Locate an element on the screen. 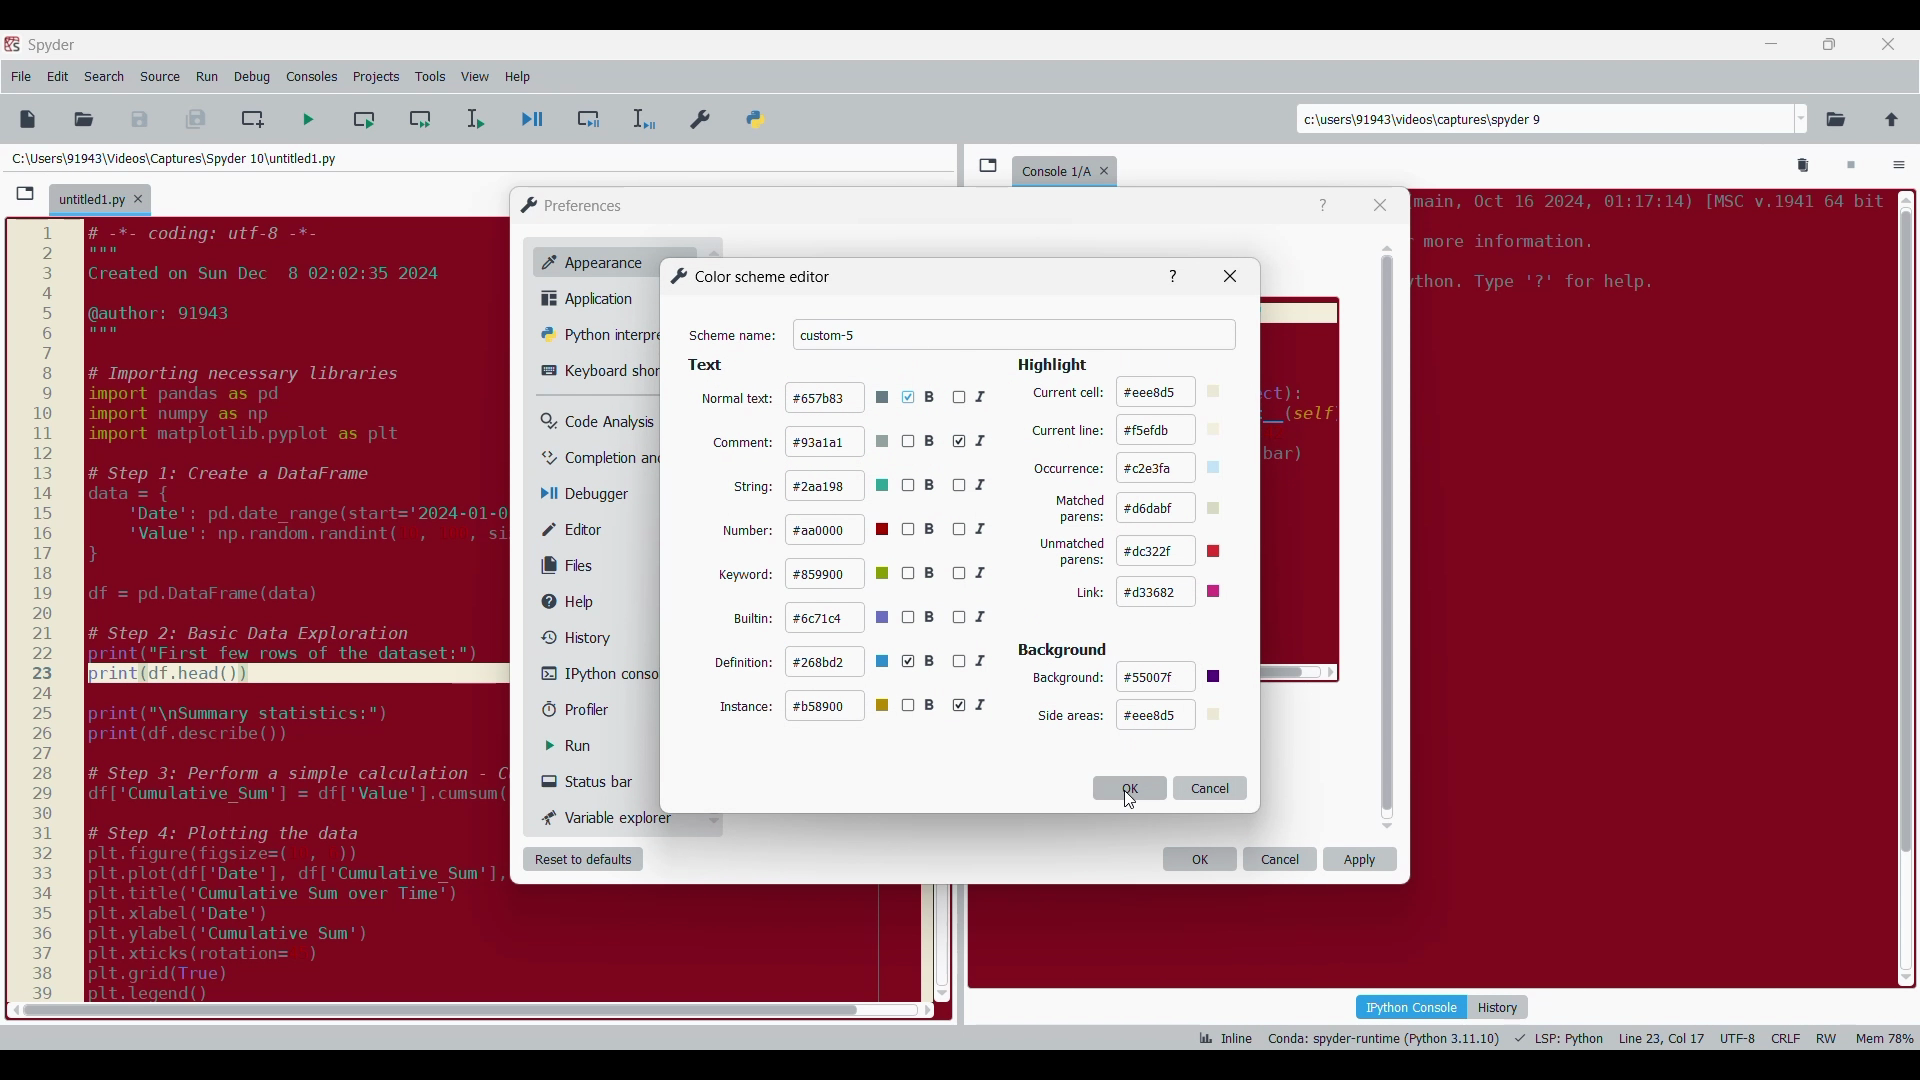 The image size is (1920, 1080). Browse tabs is located at coordinates (25, 194).